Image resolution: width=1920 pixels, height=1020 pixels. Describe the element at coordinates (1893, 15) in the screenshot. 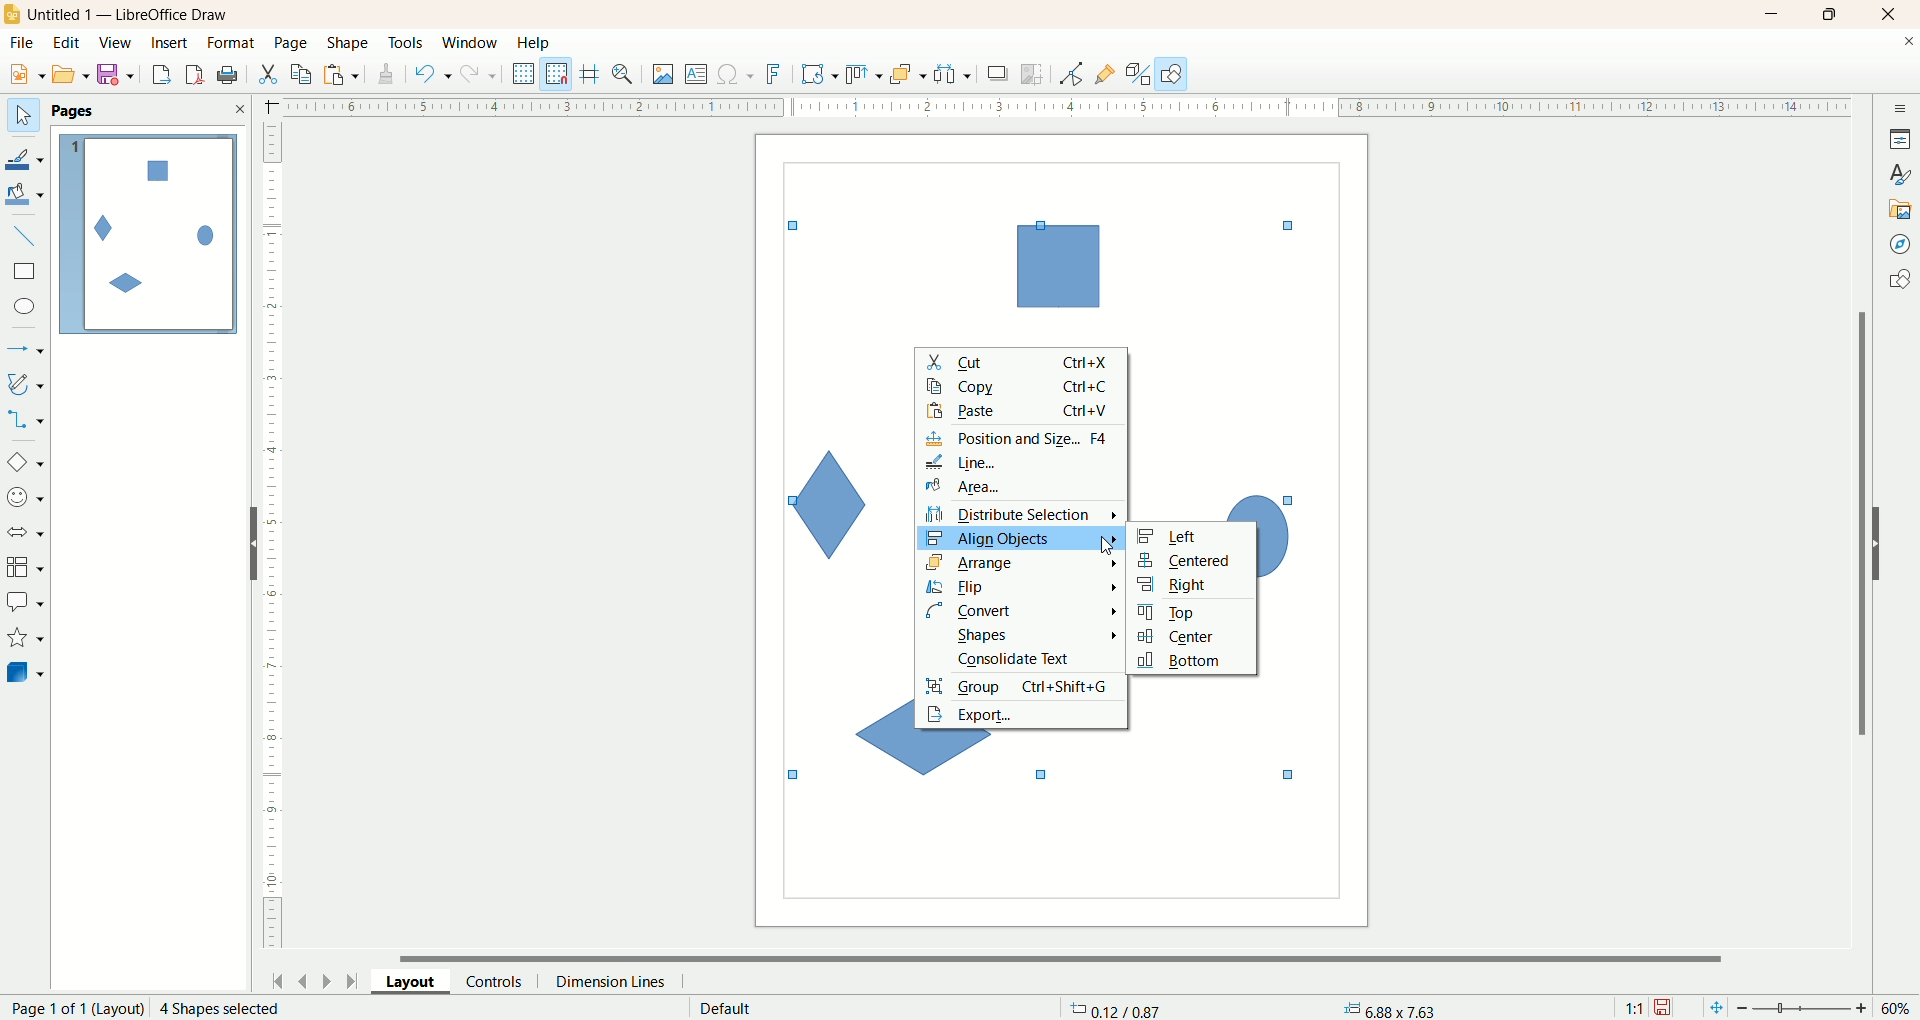

I see `close` at that location.